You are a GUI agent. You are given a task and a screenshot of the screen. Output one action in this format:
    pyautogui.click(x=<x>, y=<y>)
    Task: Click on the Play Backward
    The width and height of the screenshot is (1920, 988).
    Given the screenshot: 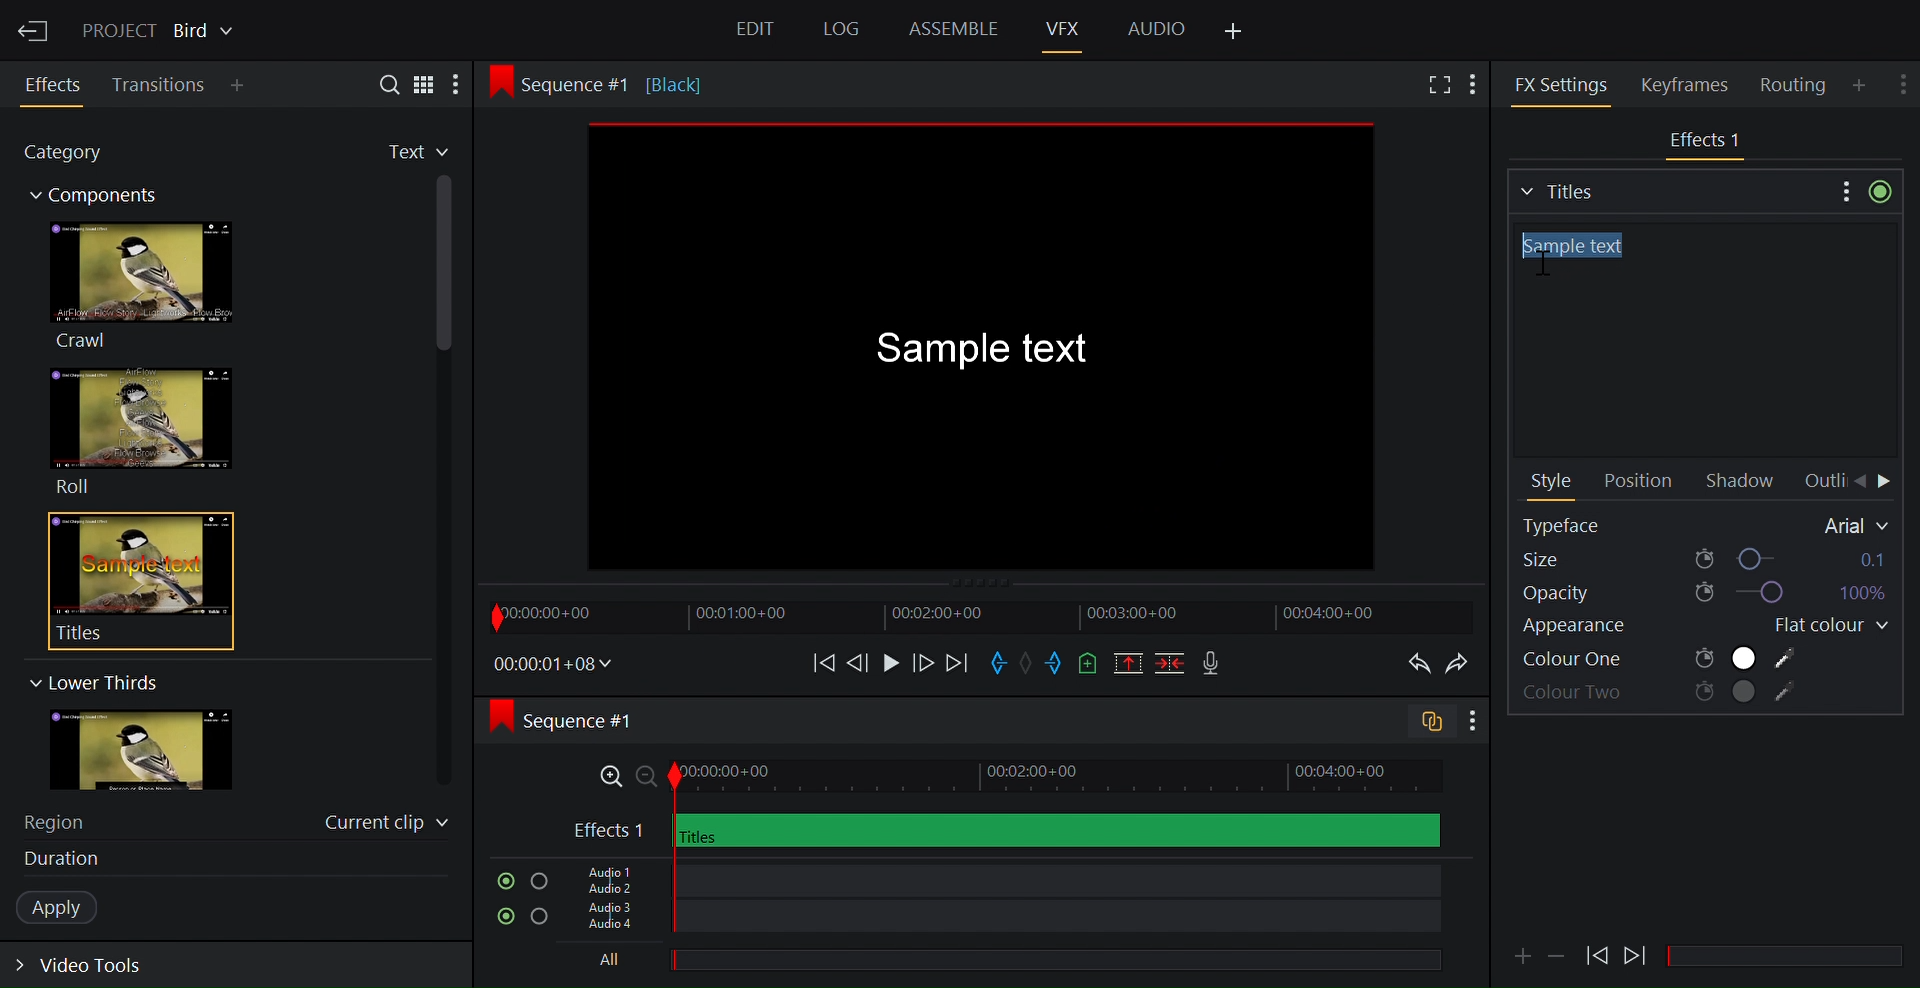 What is the action you would take?
    pyautogui.click(x=1637, y=951)
    